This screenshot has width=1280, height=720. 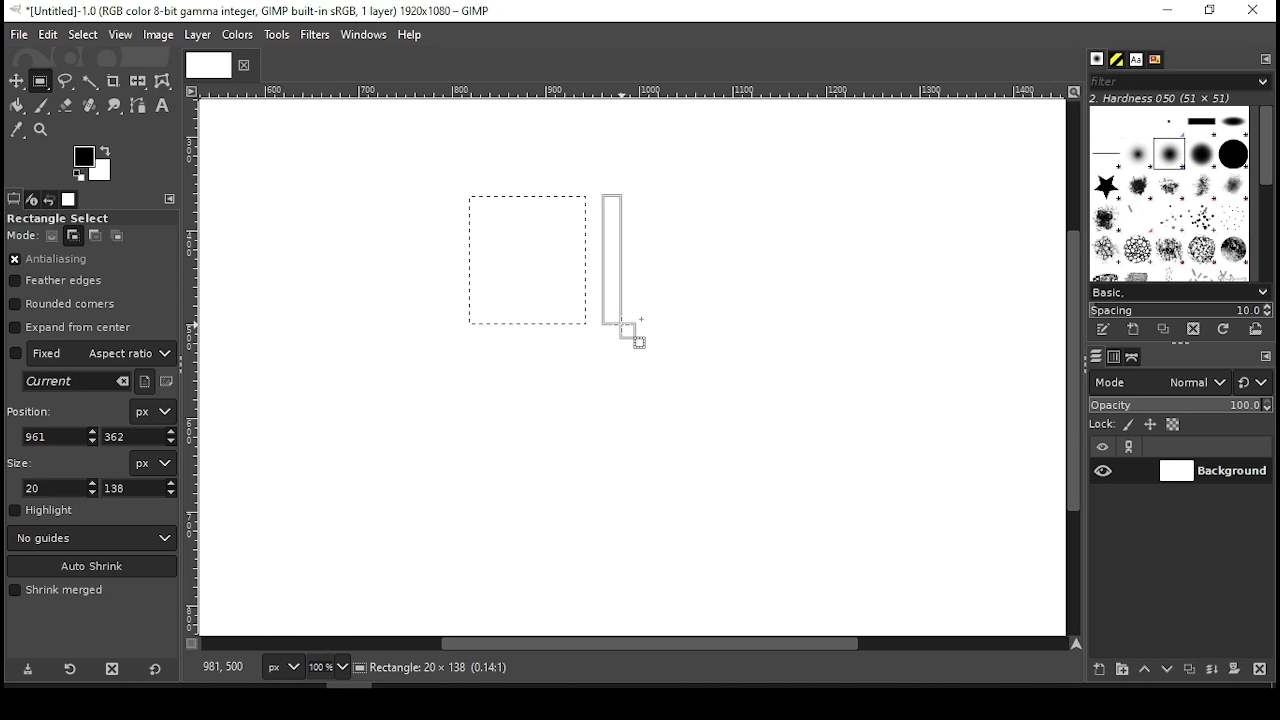 I want to click on smudge tool, so click(x=116, y=106).